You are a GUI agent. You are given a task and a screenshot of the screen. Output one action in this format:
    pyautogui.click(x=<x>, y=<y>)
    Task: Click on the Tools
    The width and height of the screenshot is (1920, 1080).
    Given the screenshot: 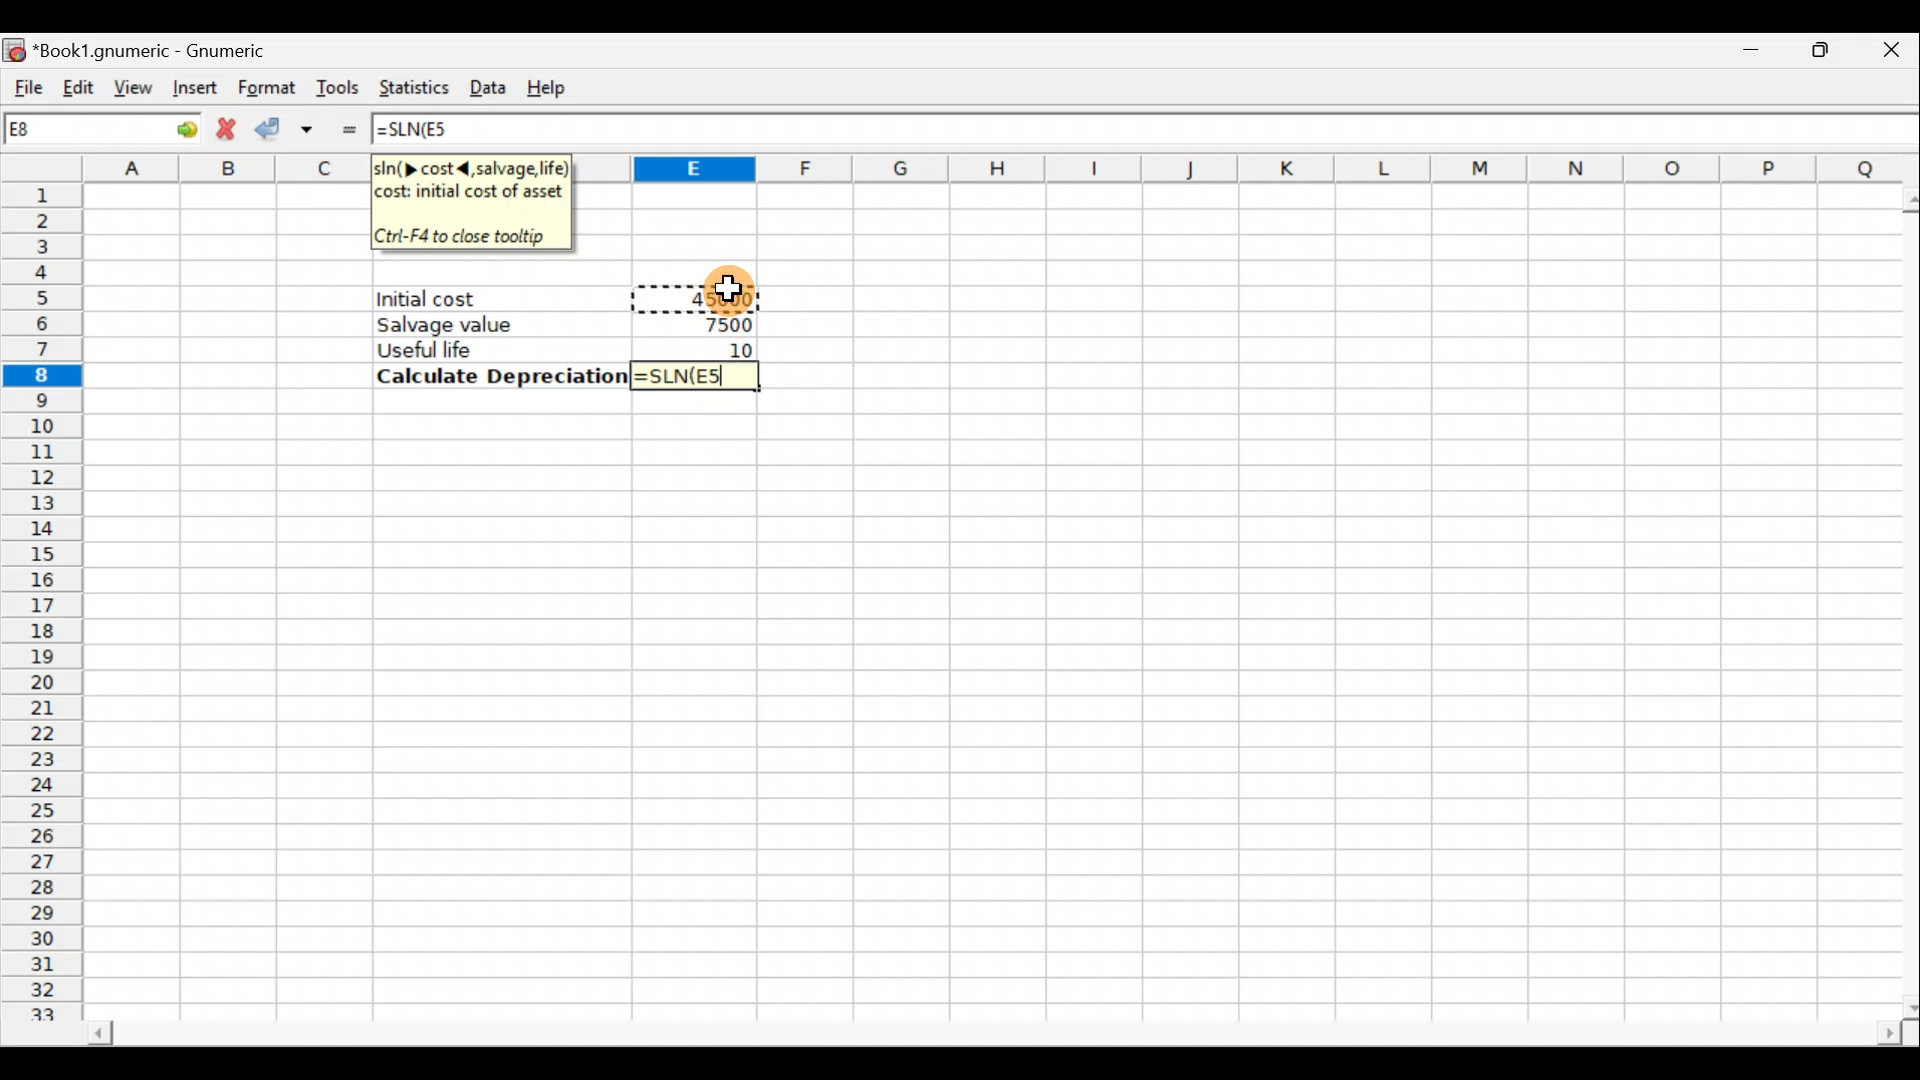 What is the action you would take?
    pyautogui.click(x=340, y=86)
    